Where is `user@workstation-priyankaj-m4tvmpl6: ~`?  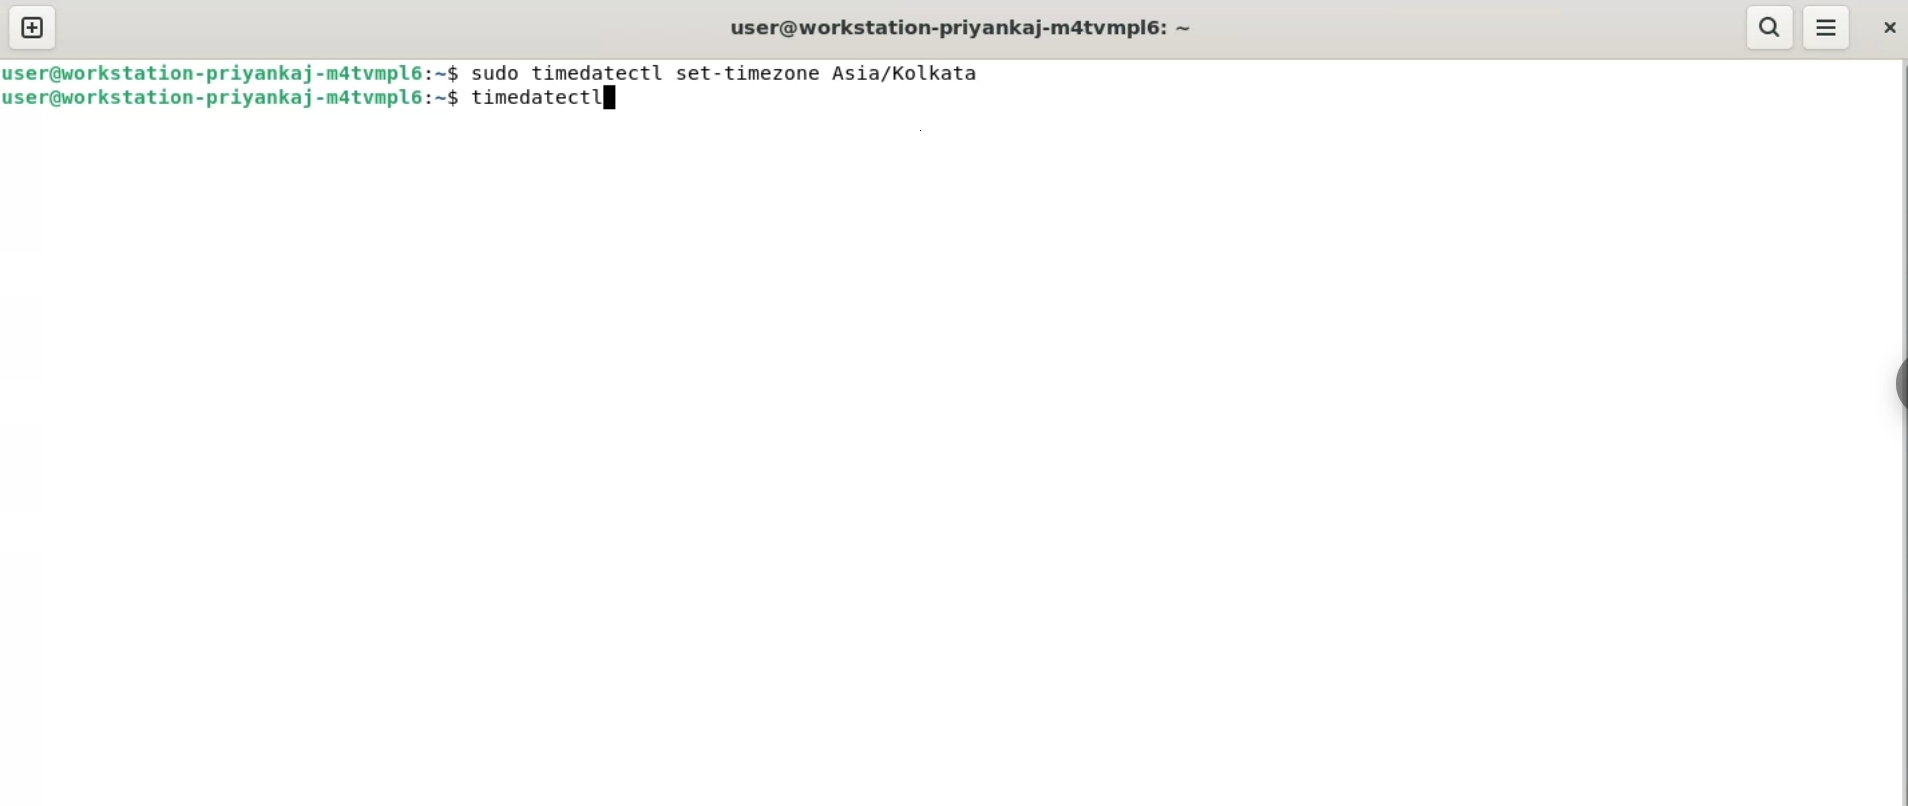
user@workstation-priyankaj-m4tvmpl6: ~ is located at coordinates (961, 28).